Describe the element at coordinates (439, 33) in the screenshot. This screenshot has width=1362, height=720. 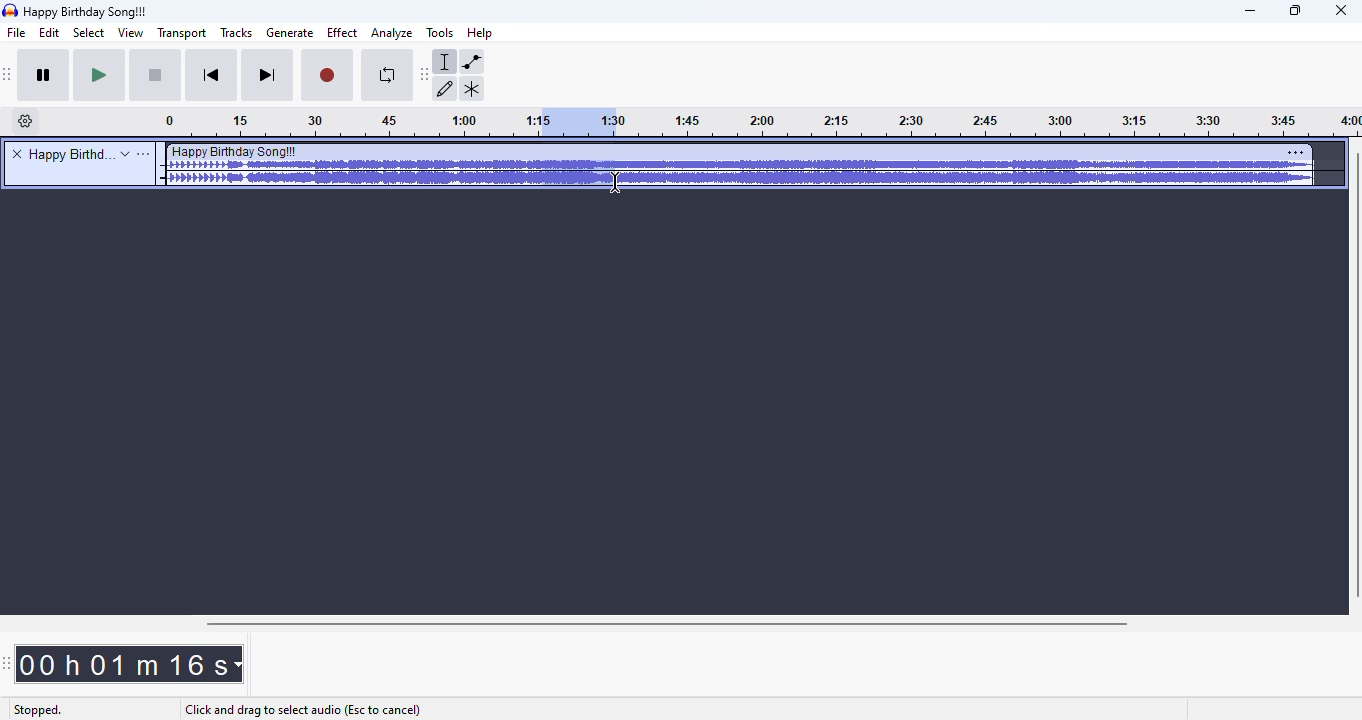
I see `tools` at that location.